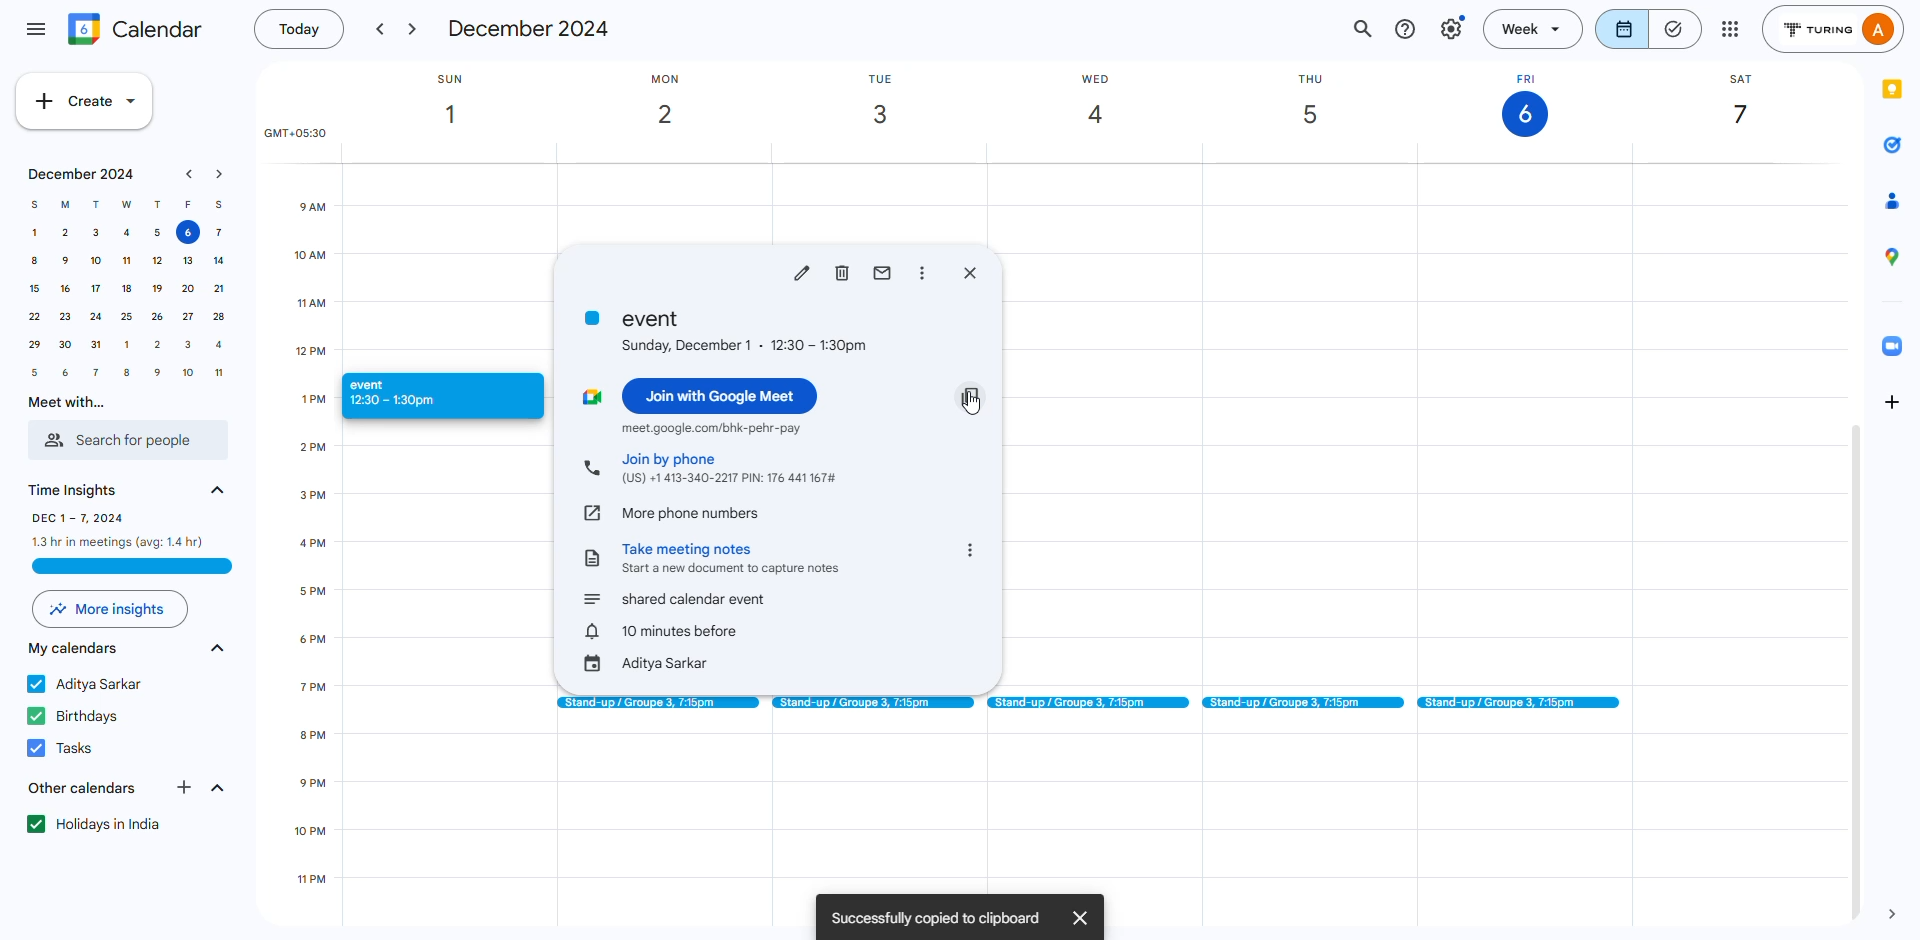 Image resolution: width=1920 pixels, height=940 pixels. I want to click on app, so click(1885, 201).